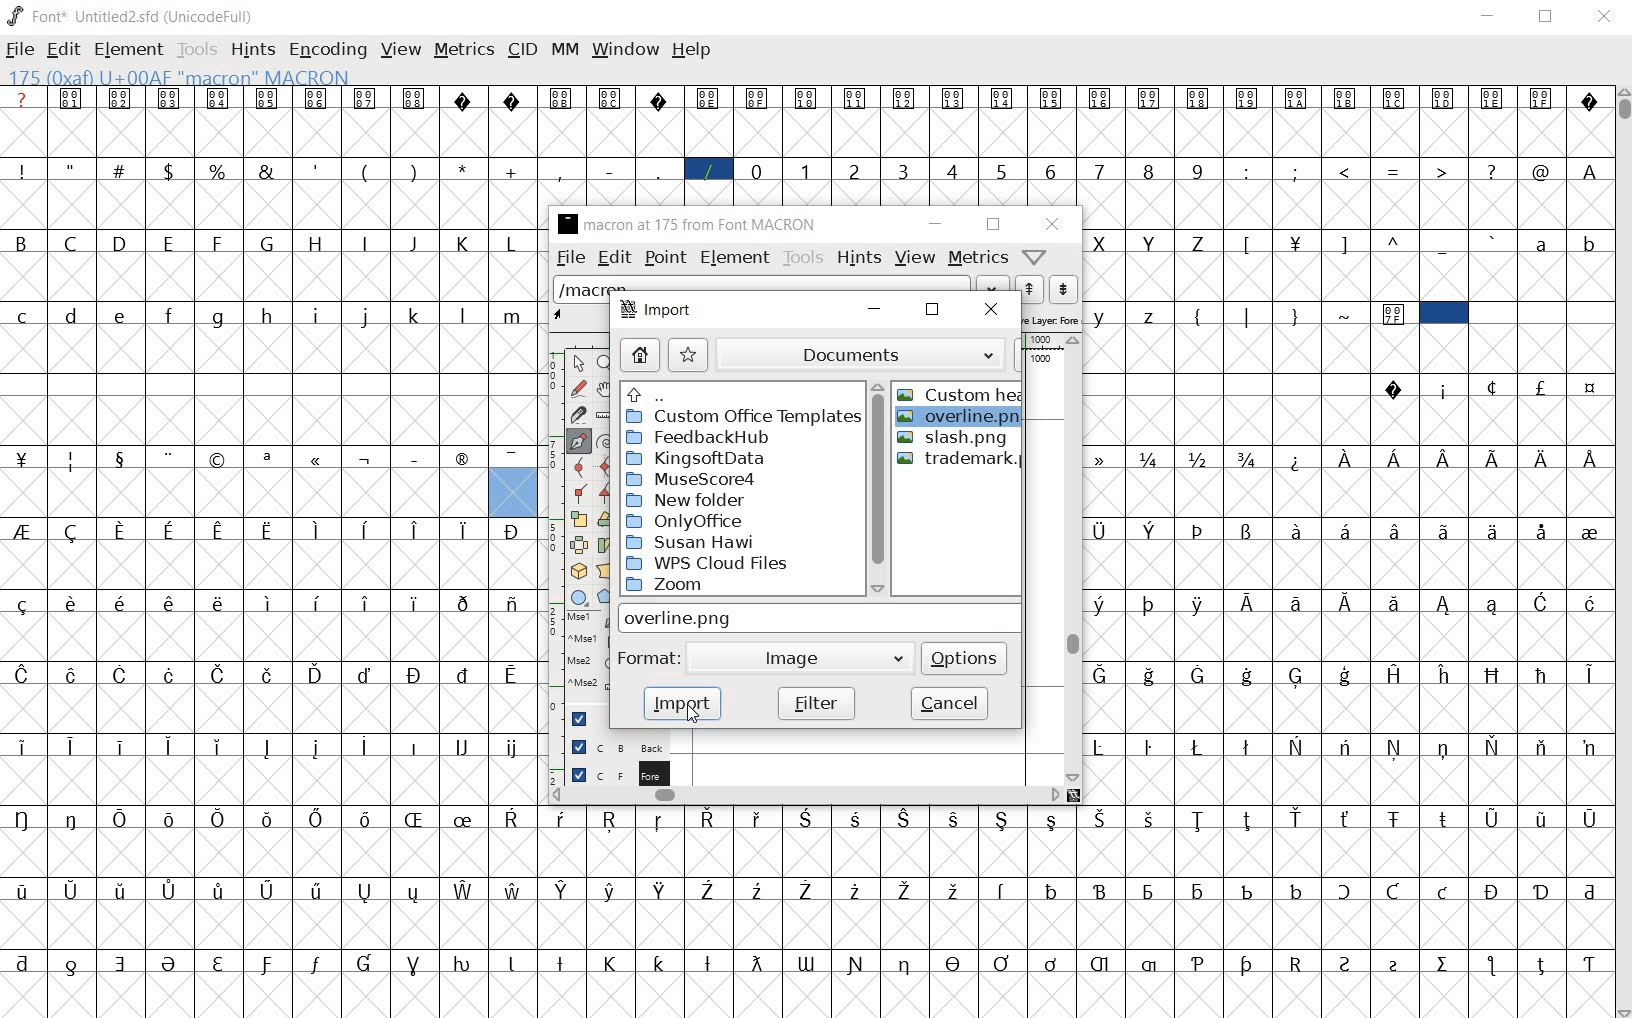  I want to click on metrics, so click(465, 49).